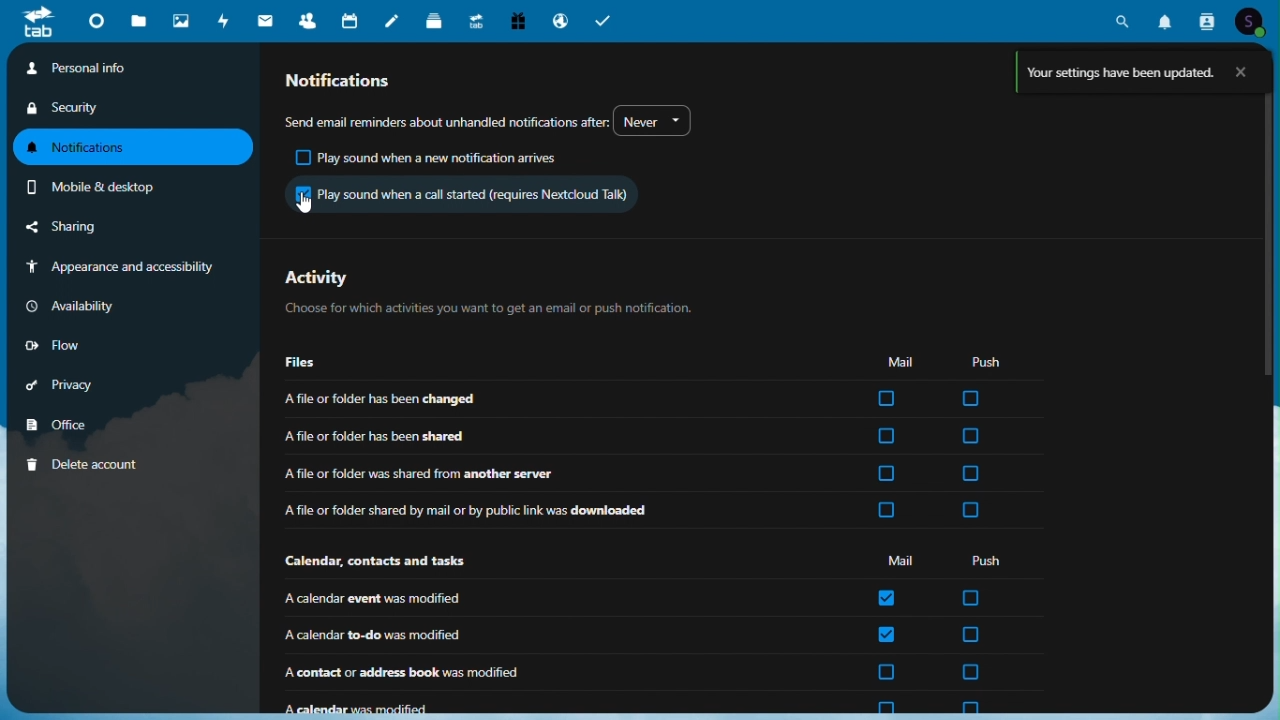 The image size is (1280, 720). I want to click on check box, so click(972, 436).